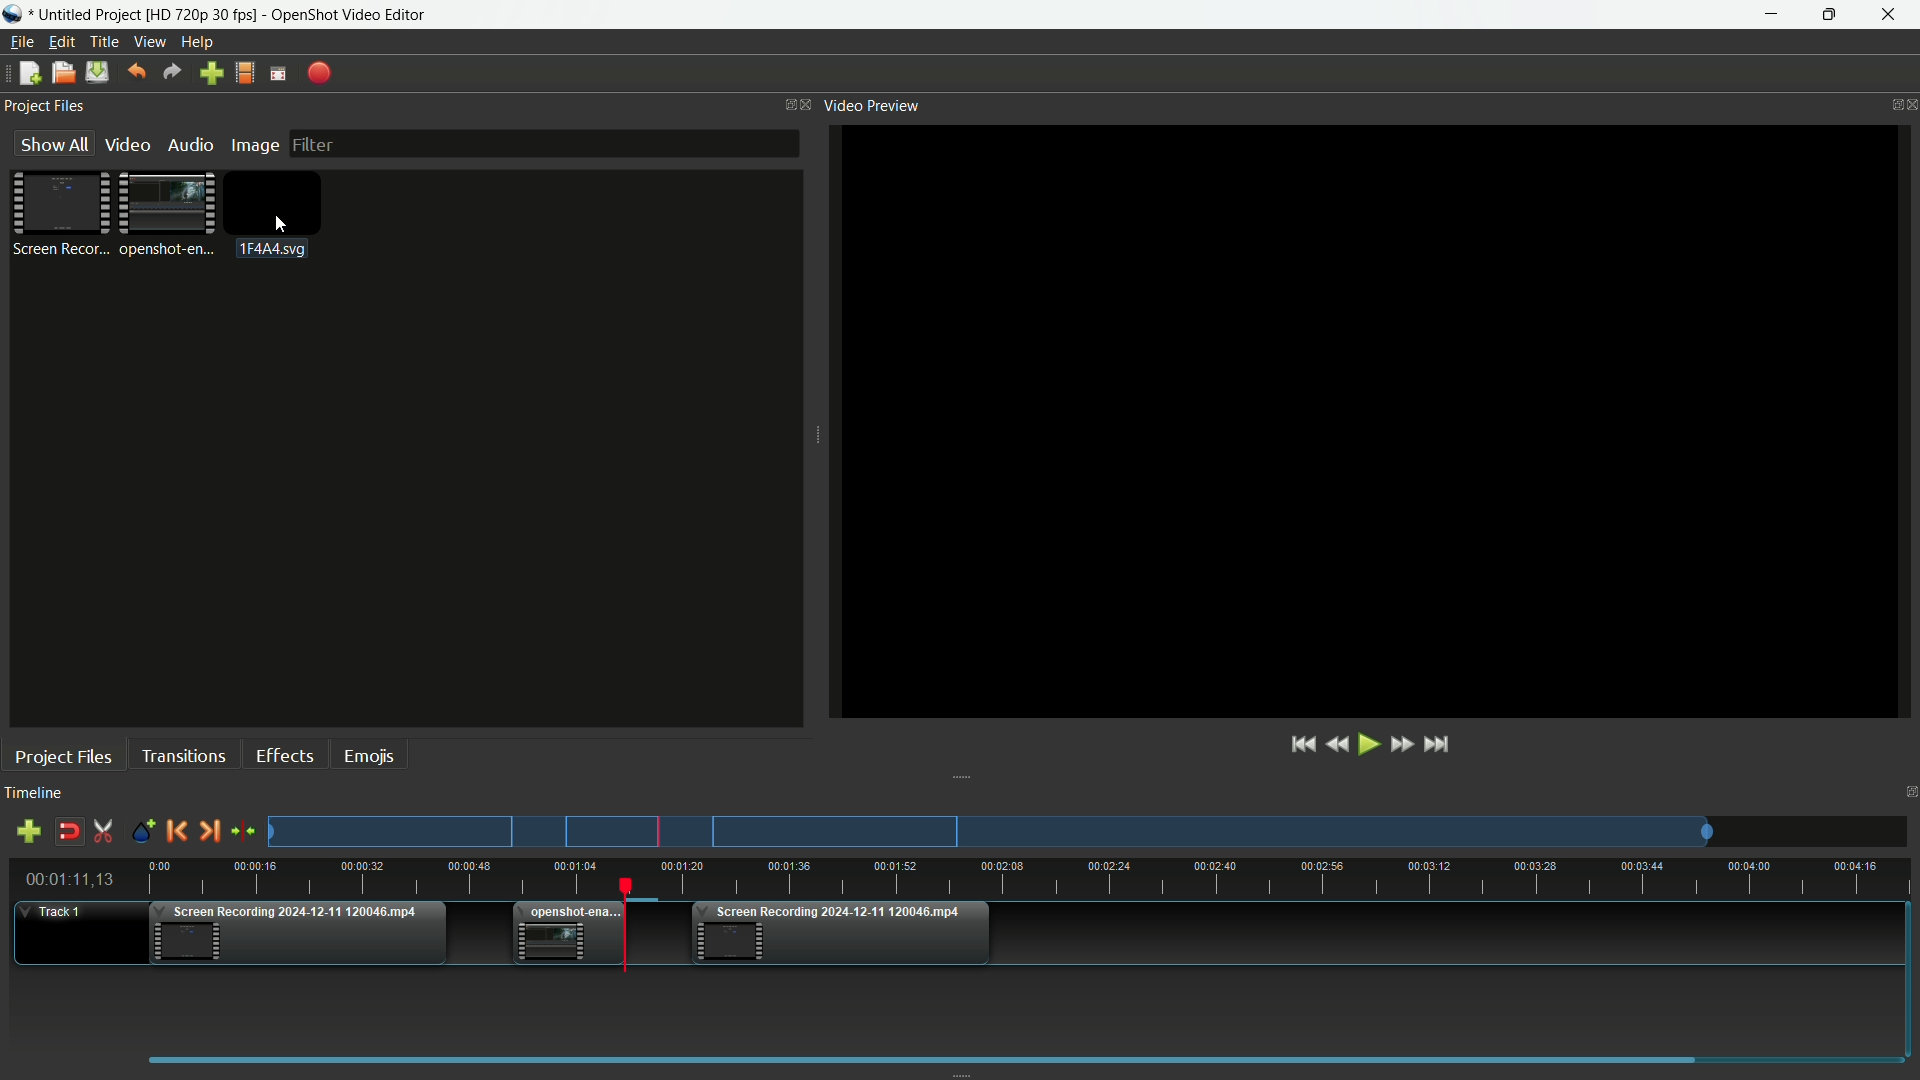 This screenshot has height=1080, width=1920. What do you see at coordinates (172, 73) in the screenshot?
I see `Redo` at bounding box center [172, 73].